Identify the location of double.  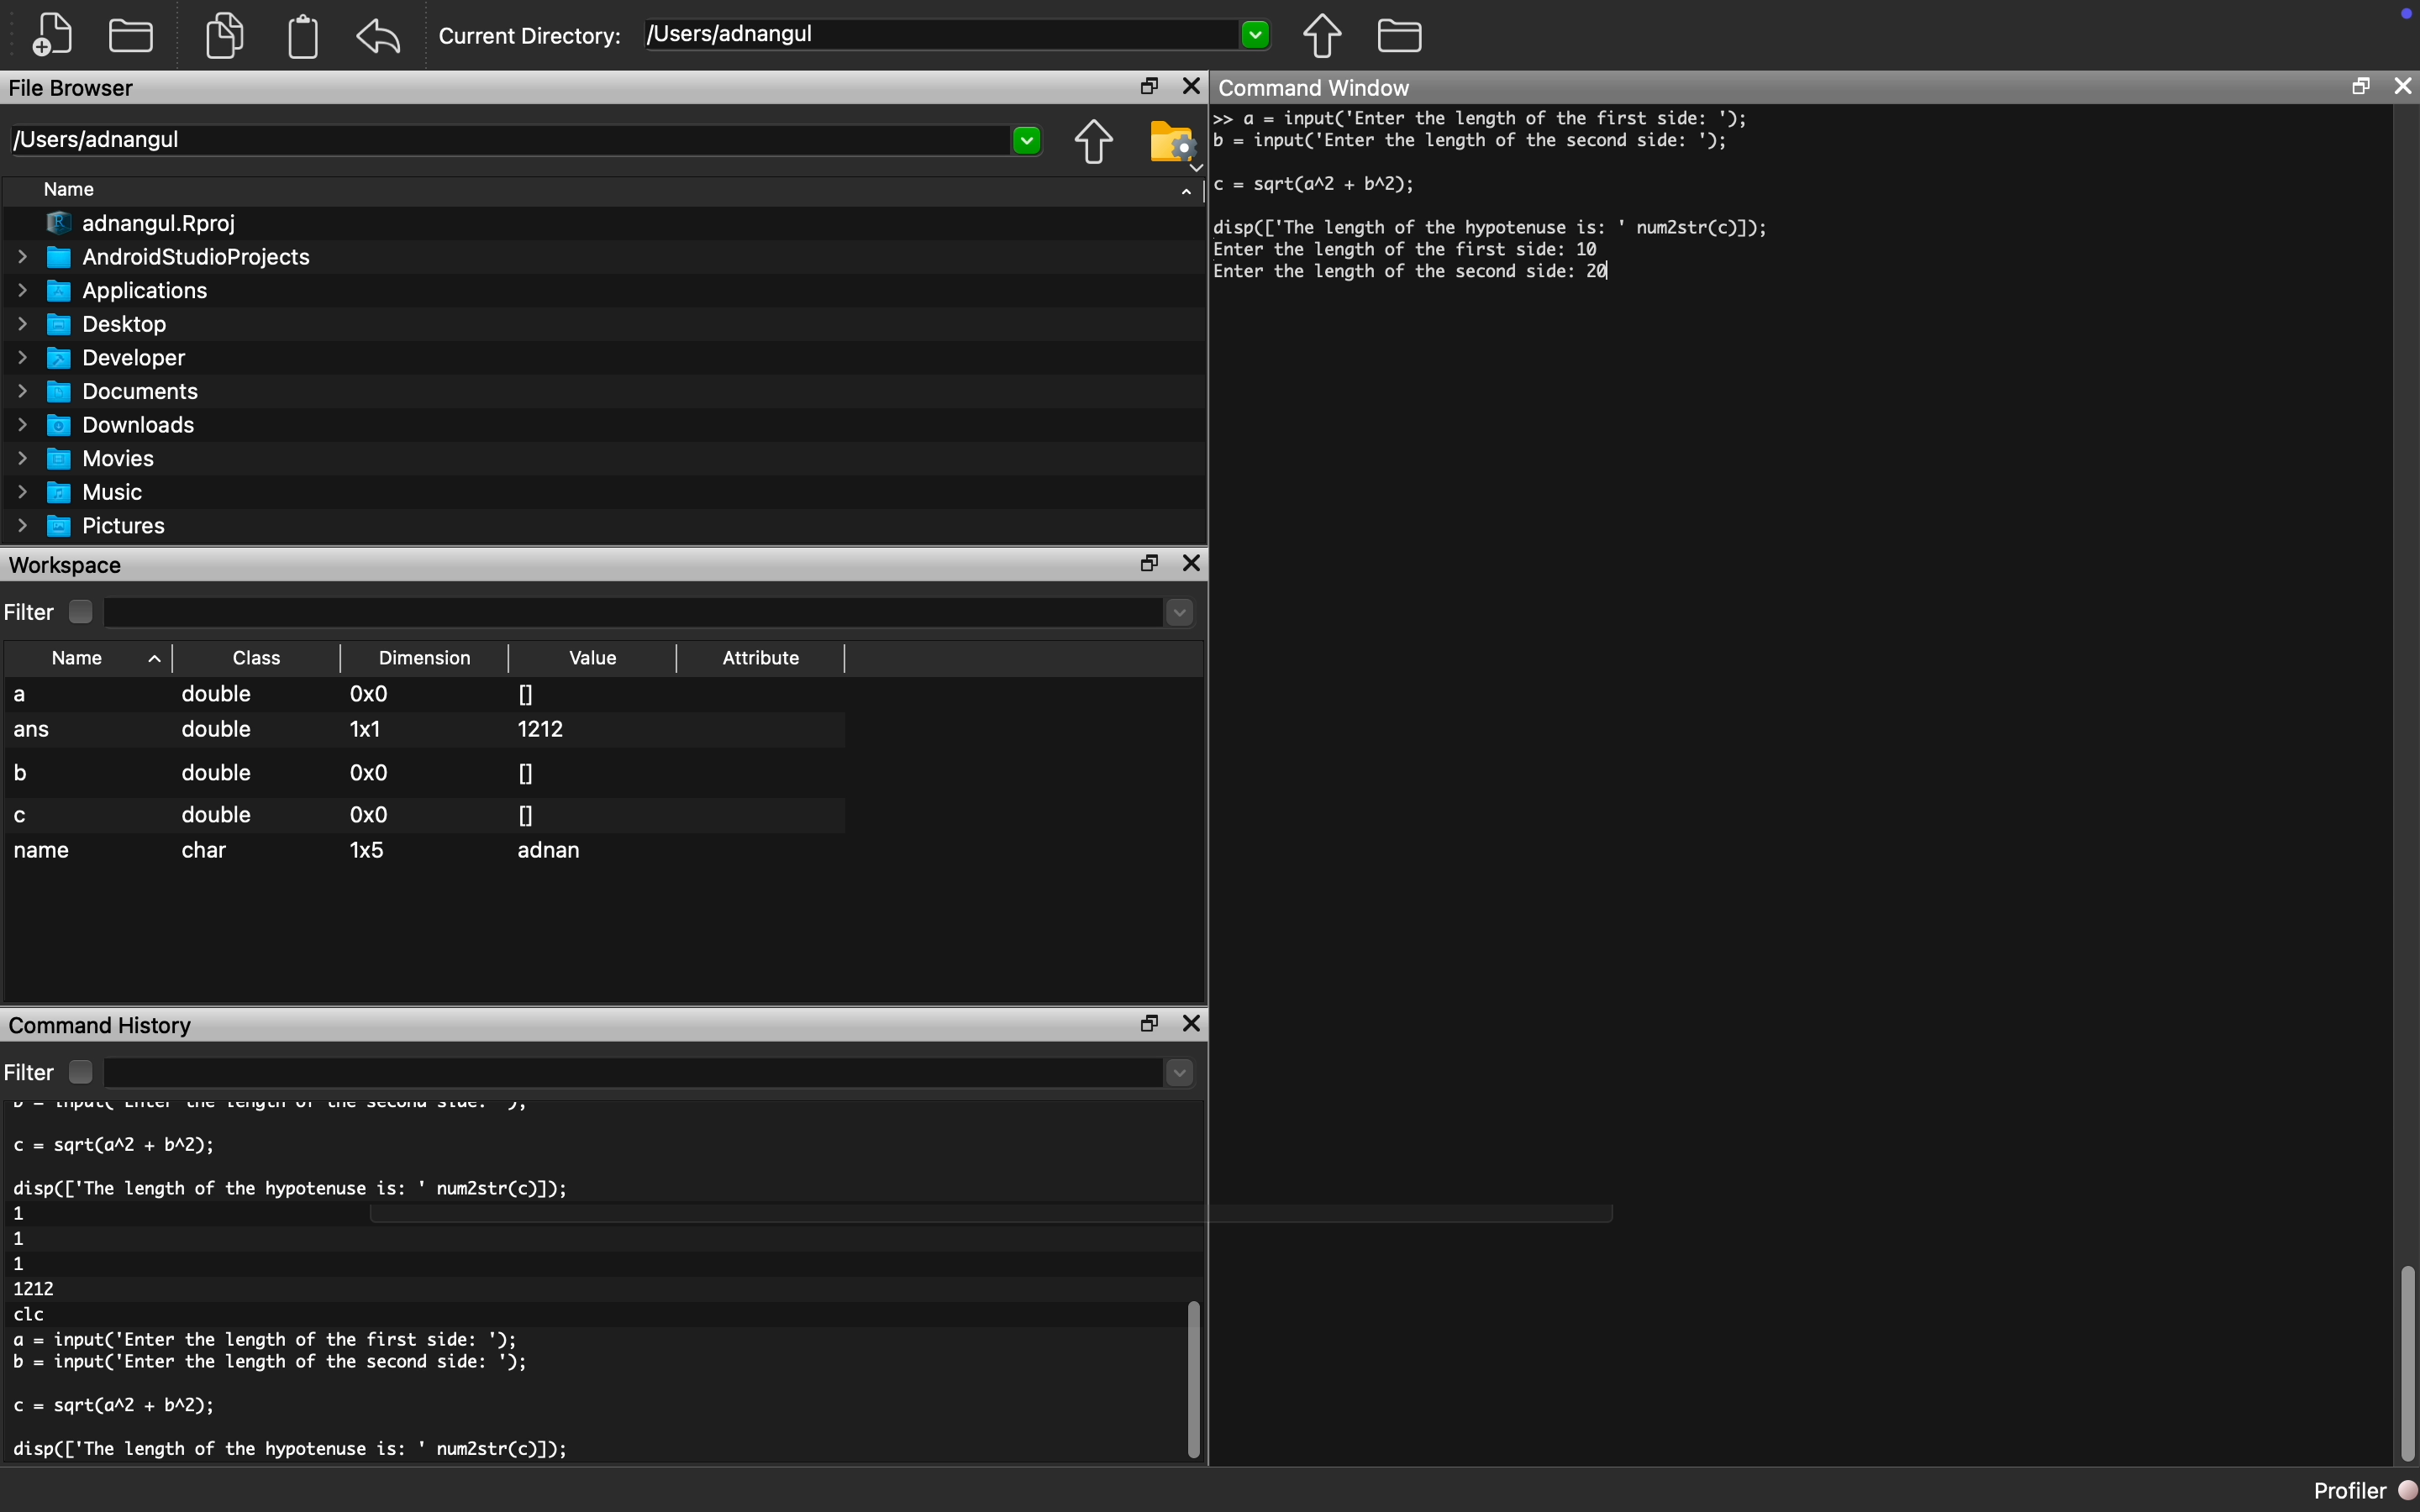
(214, 736).